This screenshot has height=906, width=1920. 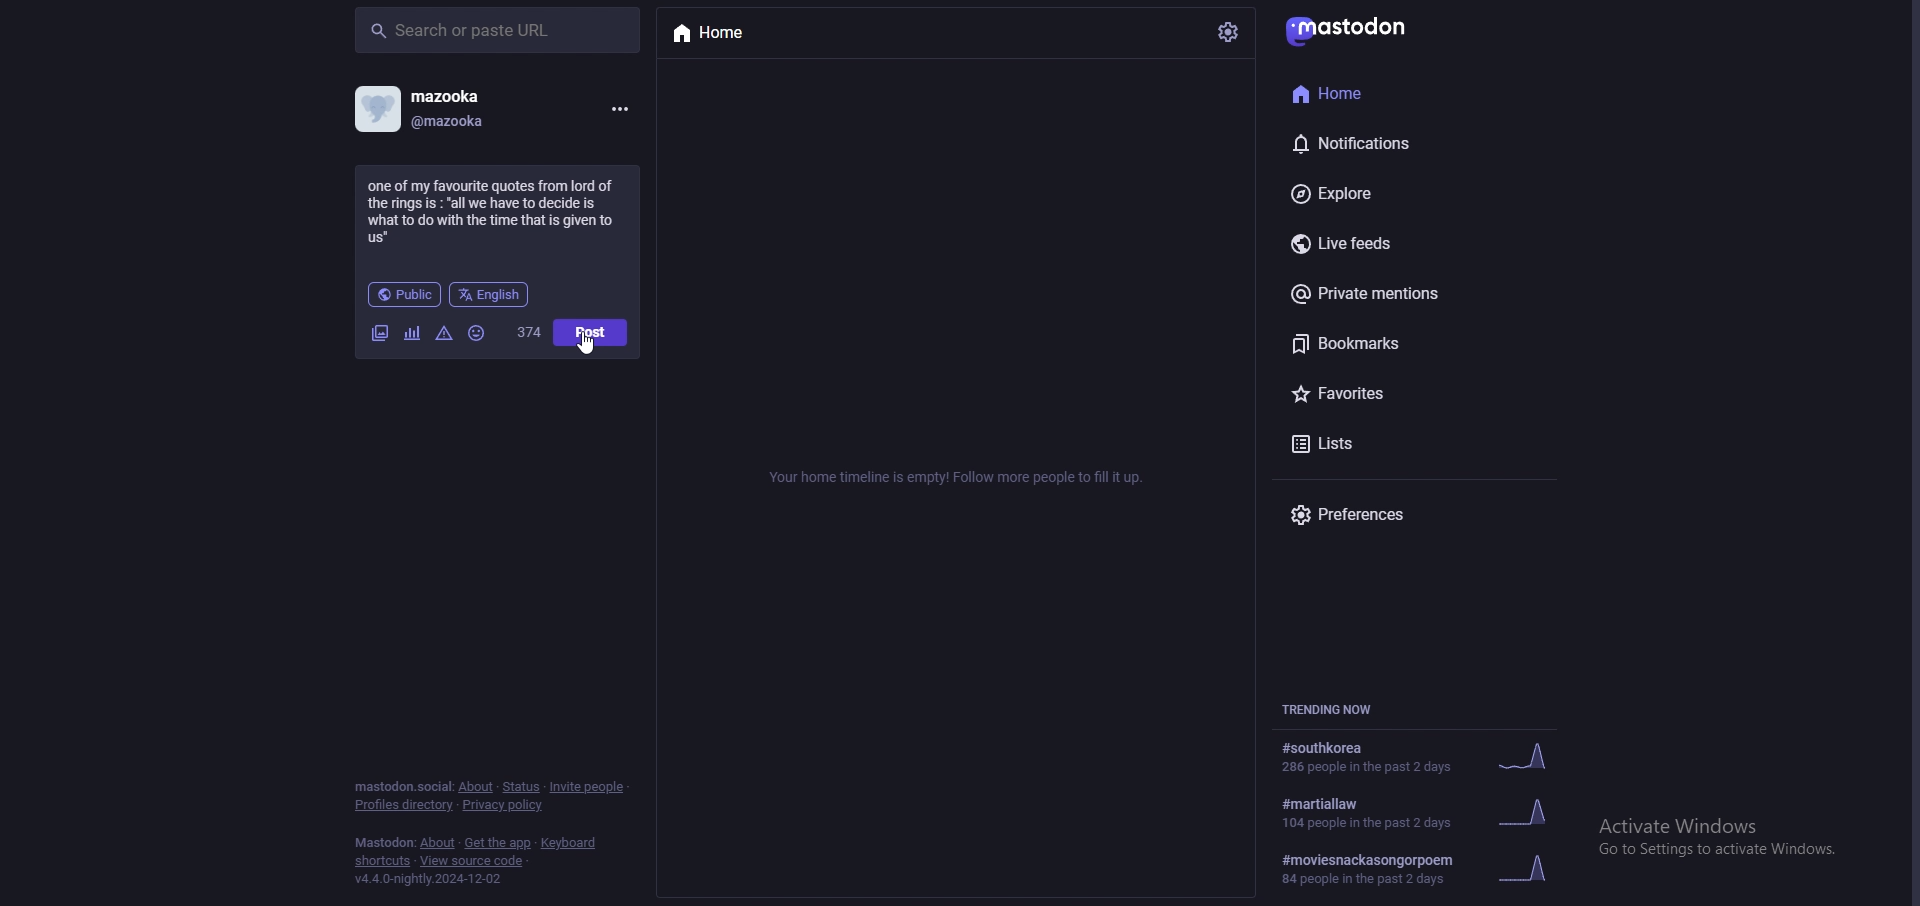 I want to click on word limit, so click(x=528, y=332).